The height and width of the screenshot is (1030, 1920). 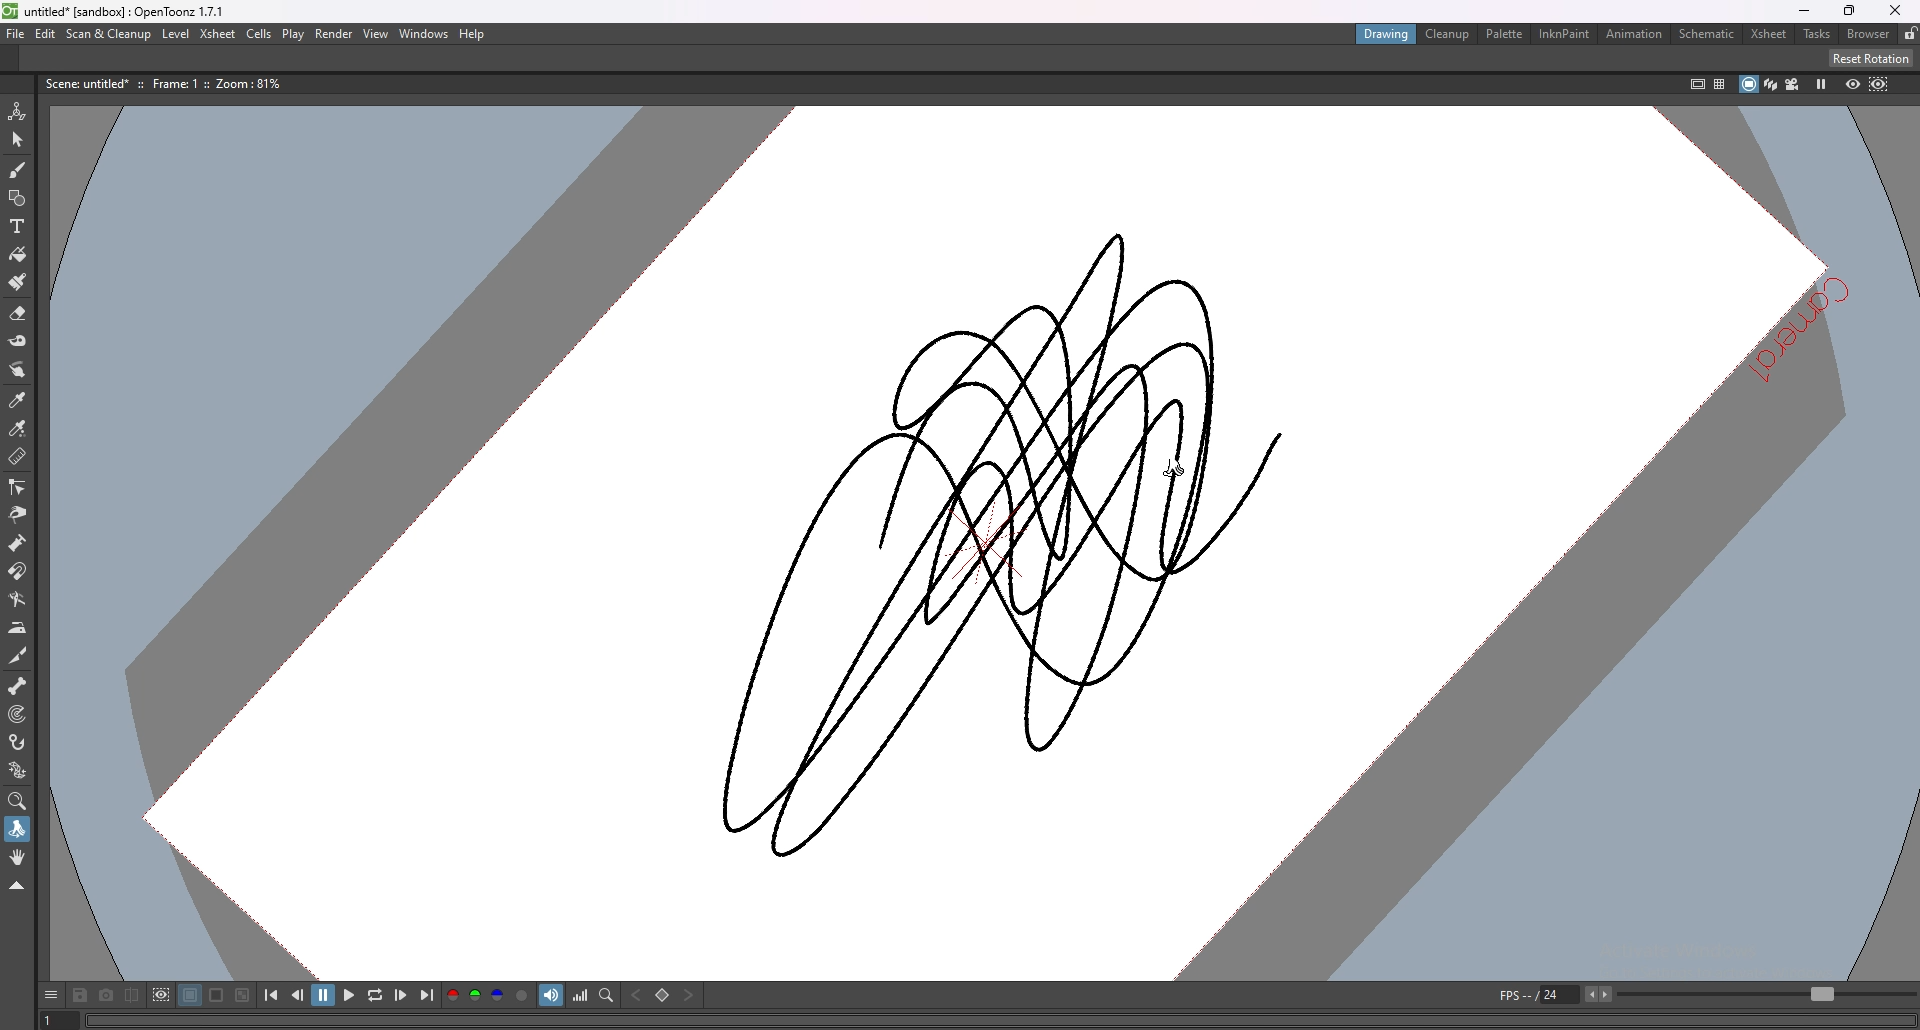 I want to click on view, so click(x=376, y=33).